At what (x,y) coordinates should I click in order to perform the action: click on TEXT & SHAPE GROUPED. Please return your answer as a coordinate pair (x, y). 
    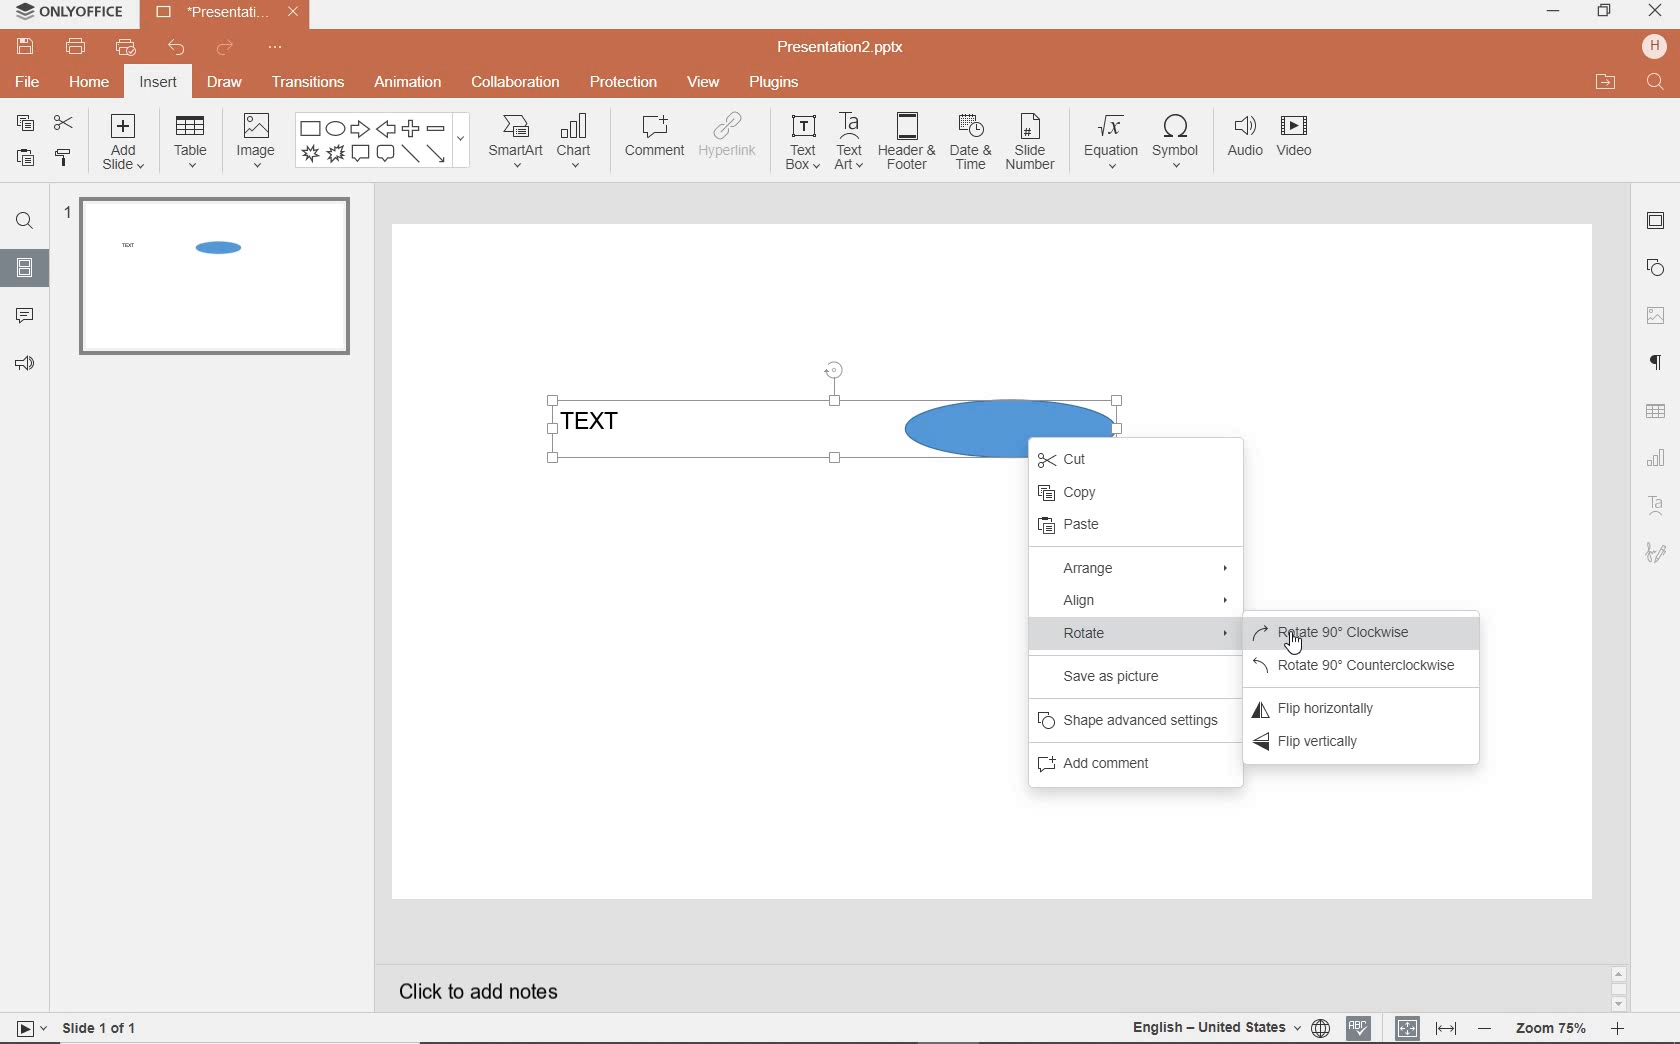
    Looking at the image, I should click on (737, 431).